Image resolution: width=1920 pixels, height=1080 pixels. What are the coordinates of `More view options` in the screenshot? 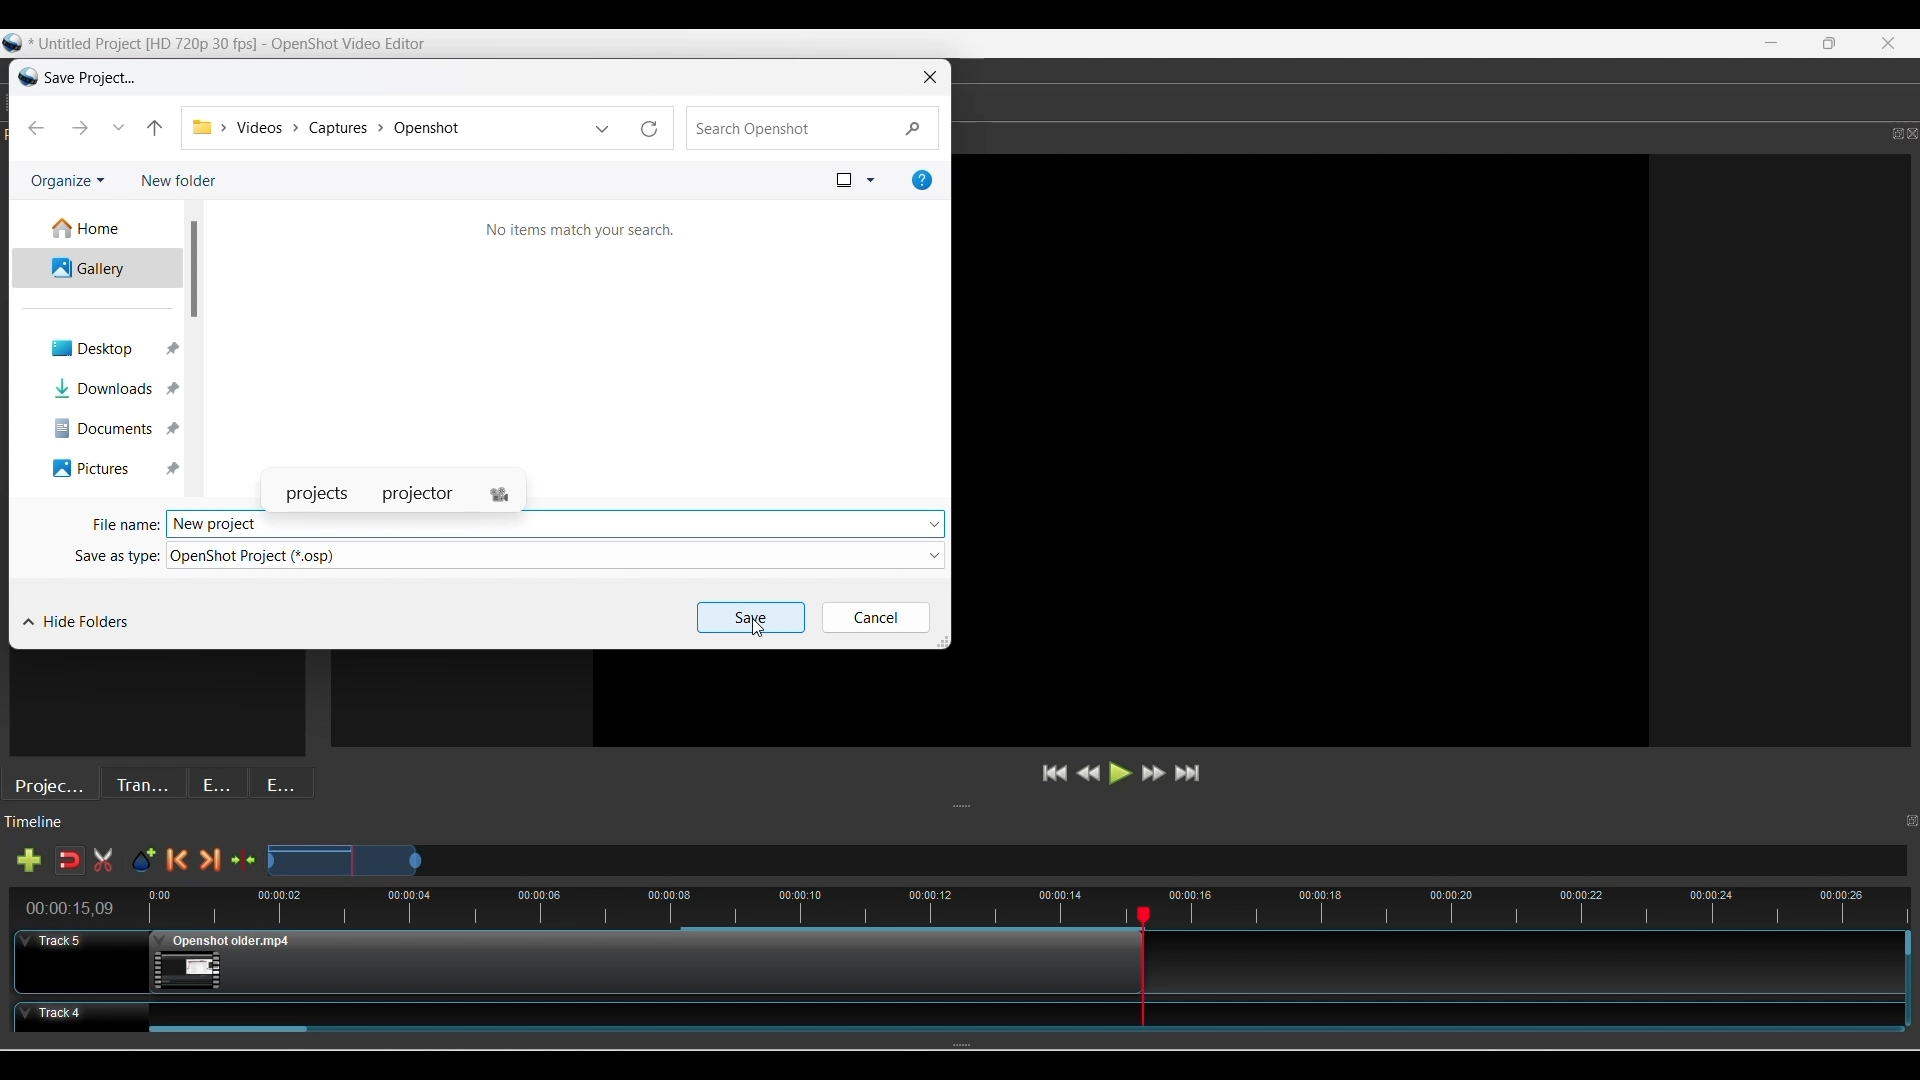 It's located at (870, 179).